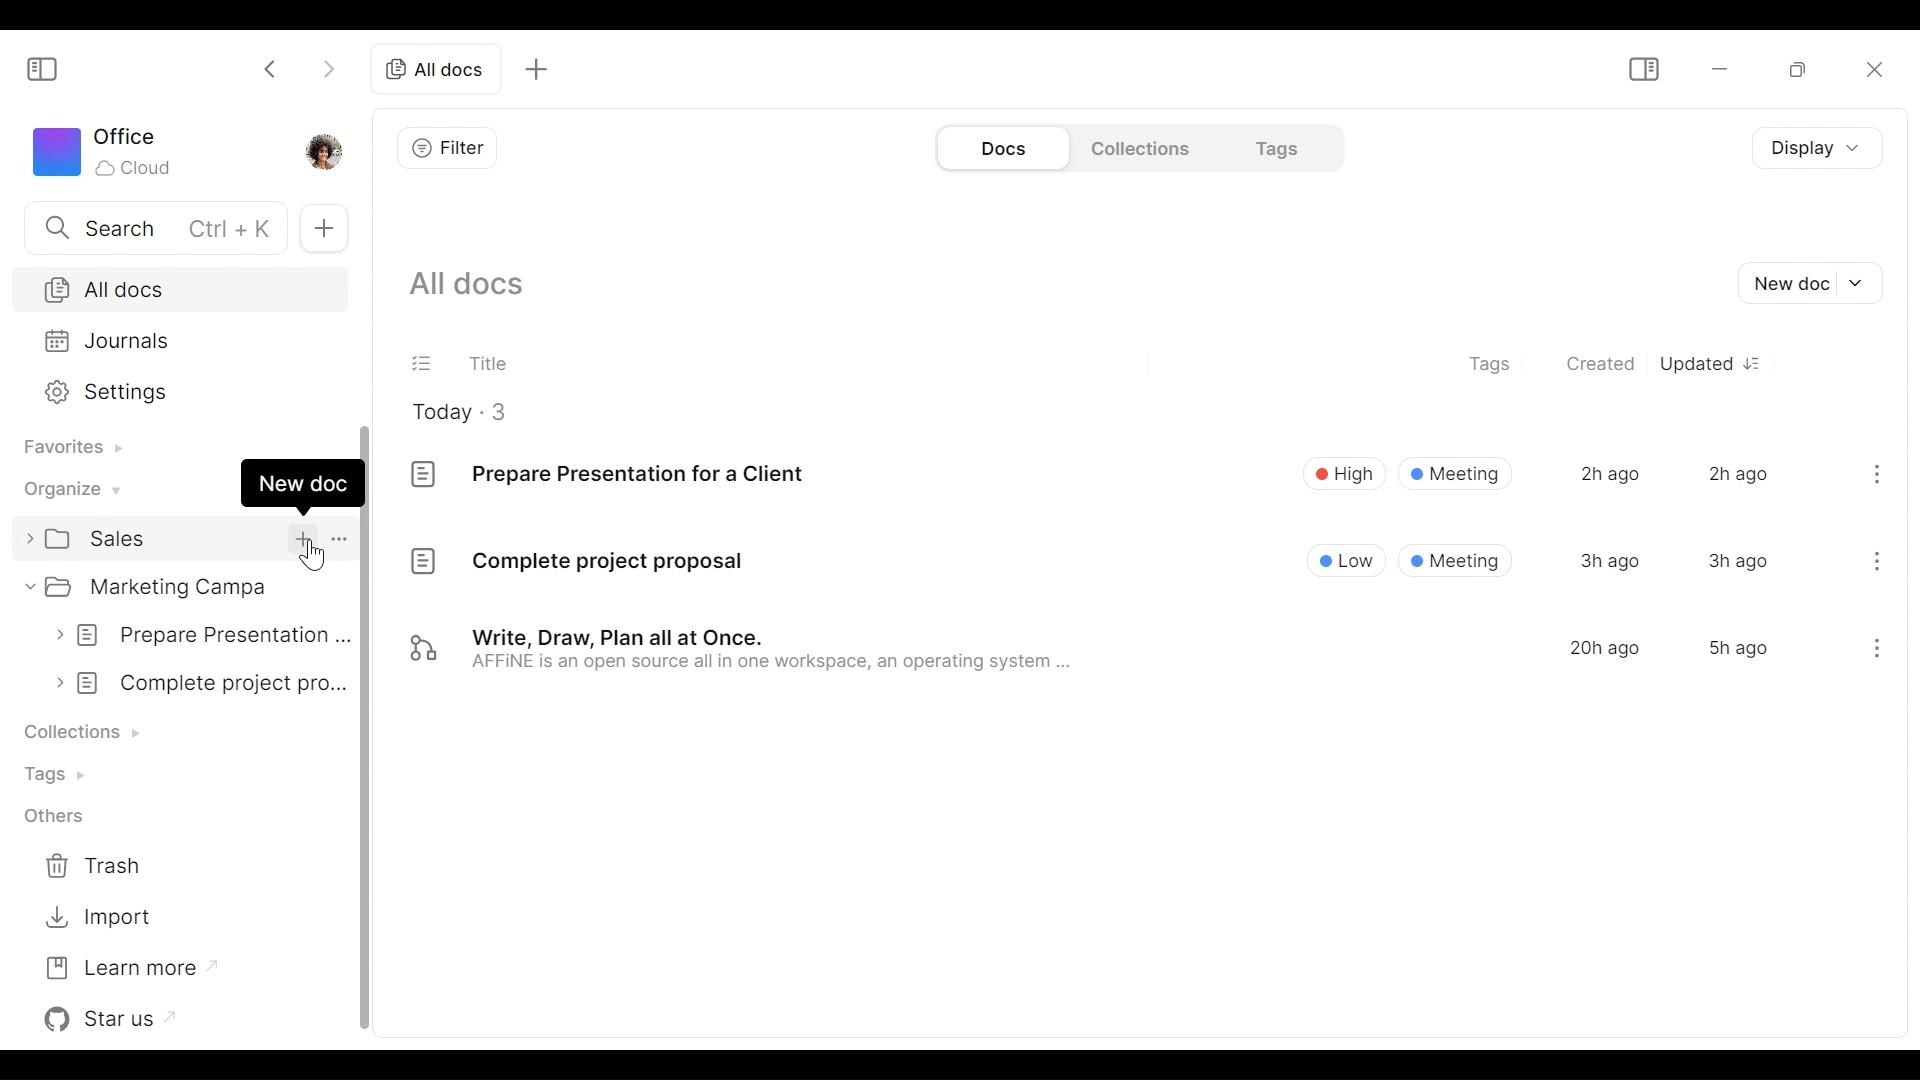 The height and width of the screenshot is (1080, 1920). I want to click on Tags, so click(1276, 147).